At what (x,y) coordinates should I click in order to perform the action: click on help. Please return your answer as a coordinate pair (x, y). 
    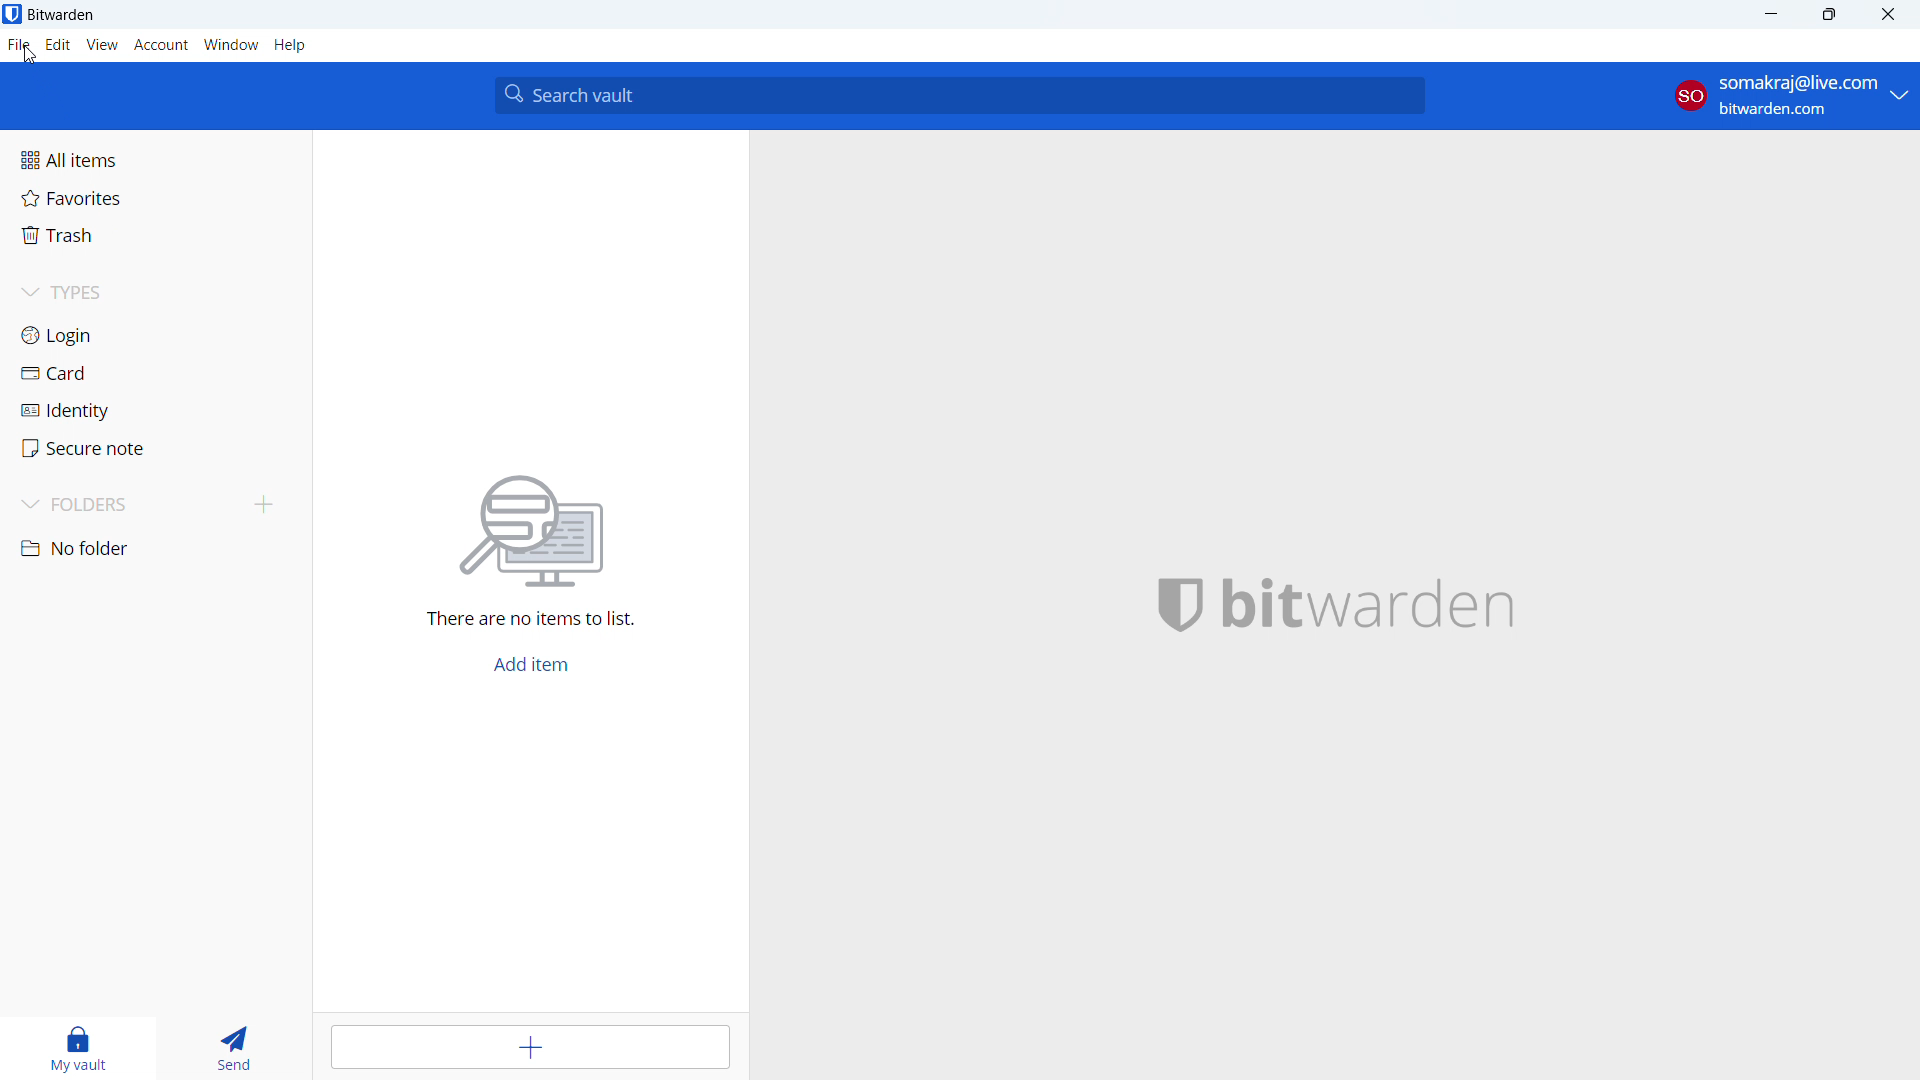
    Looking at the image, I should click on (290, 45).